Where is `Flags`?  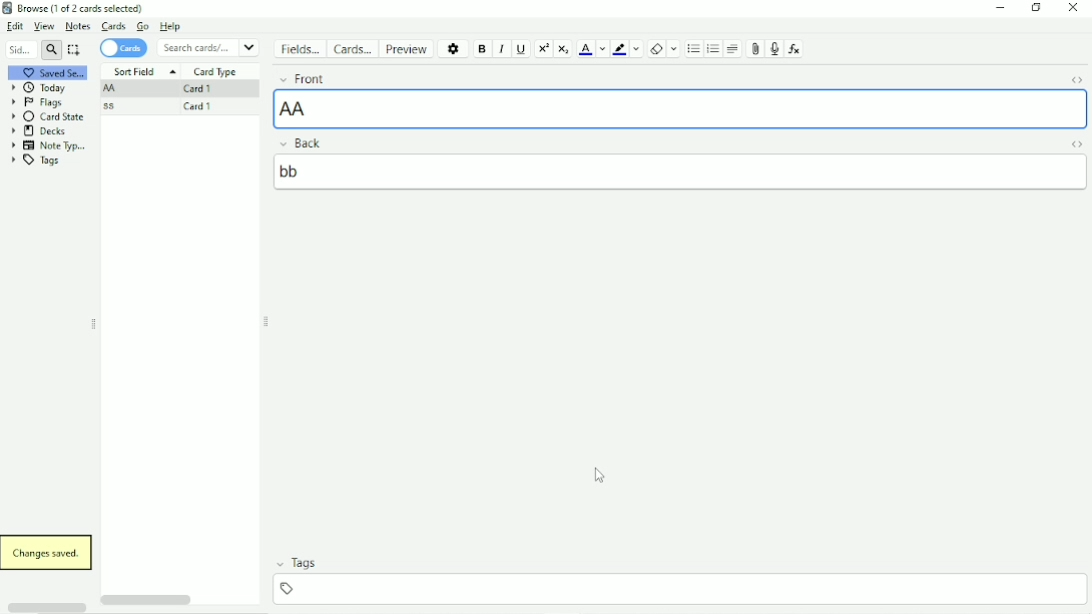 Flags is located at coordinates (39, 102).